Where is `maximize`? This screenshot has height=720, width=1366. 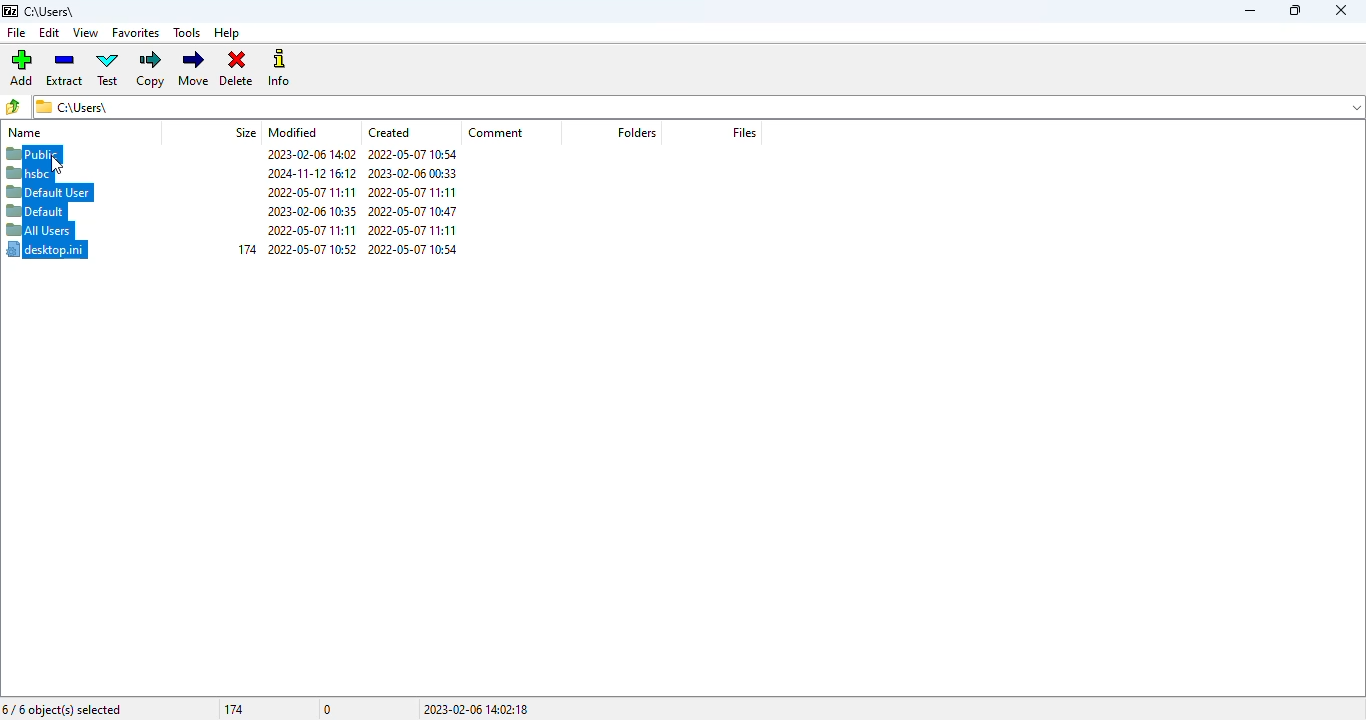 maximize is located at coordinates (1296, 11).